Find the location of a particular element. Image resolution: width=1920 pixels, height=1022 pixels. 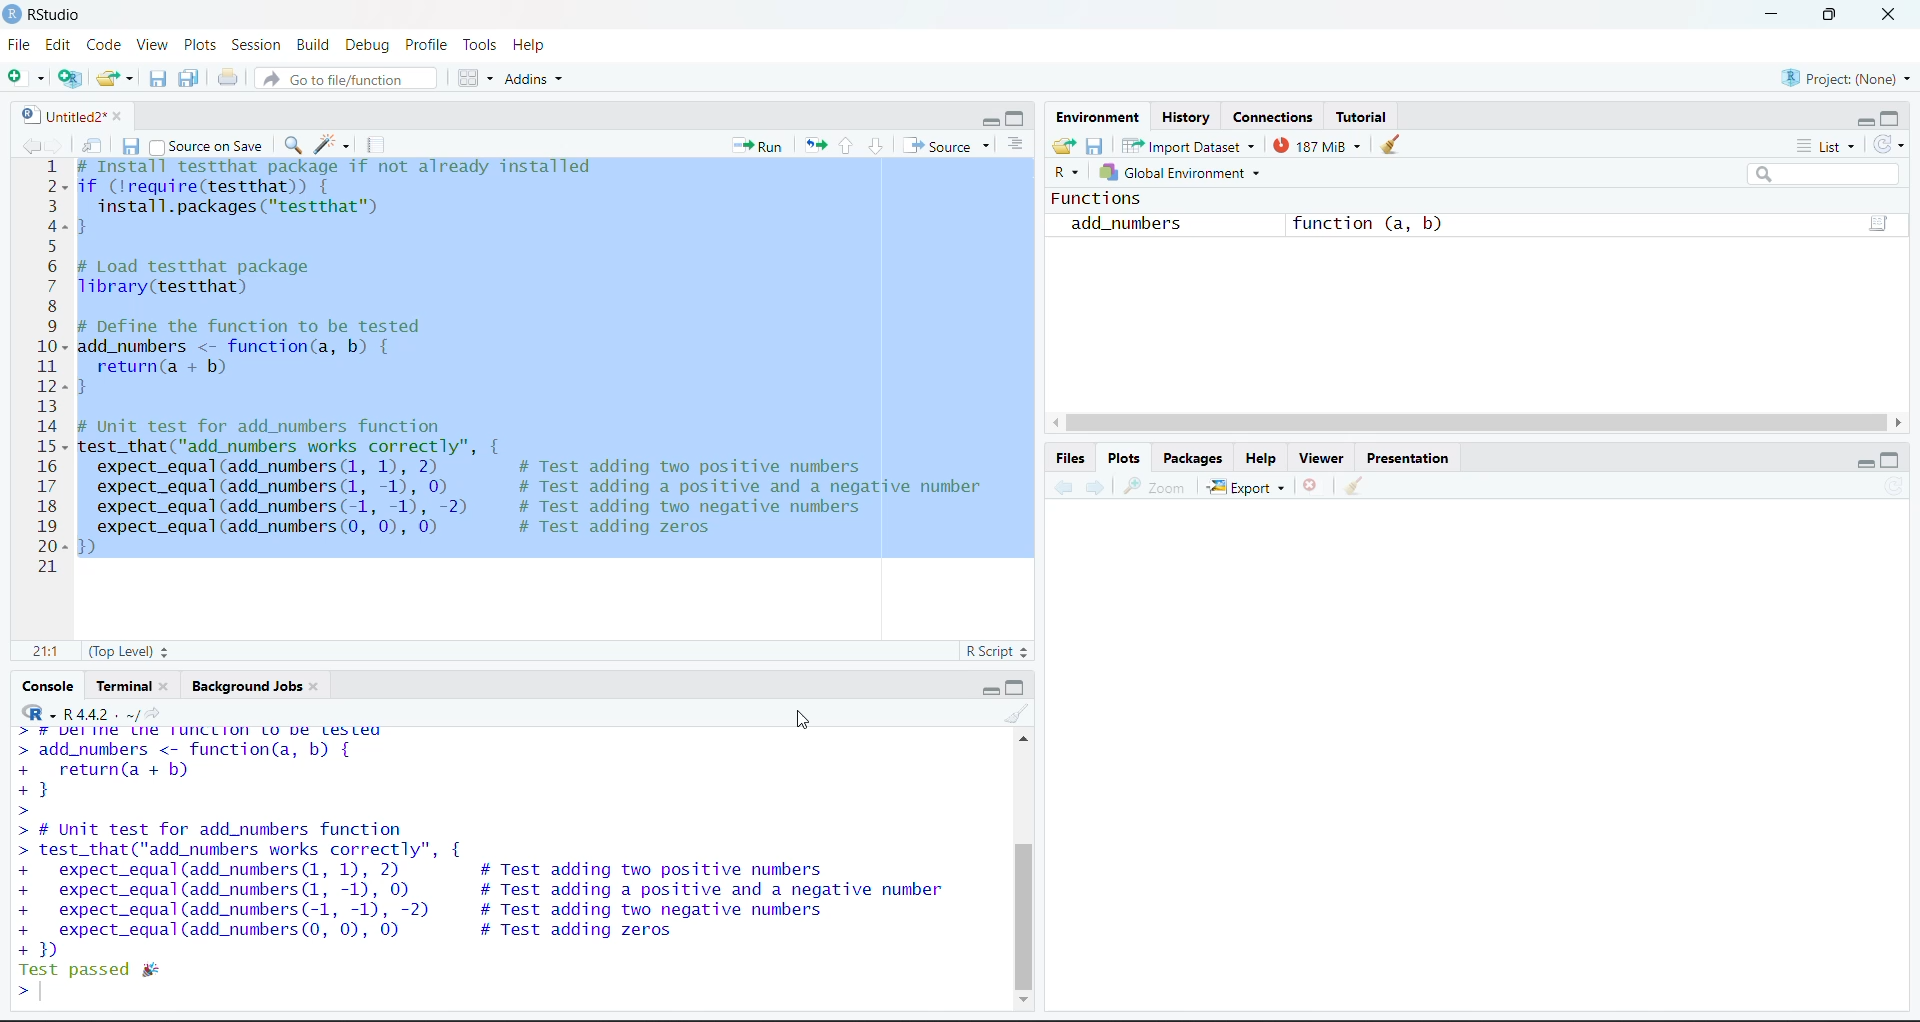

Terminal is located at coordinates (126, 685).